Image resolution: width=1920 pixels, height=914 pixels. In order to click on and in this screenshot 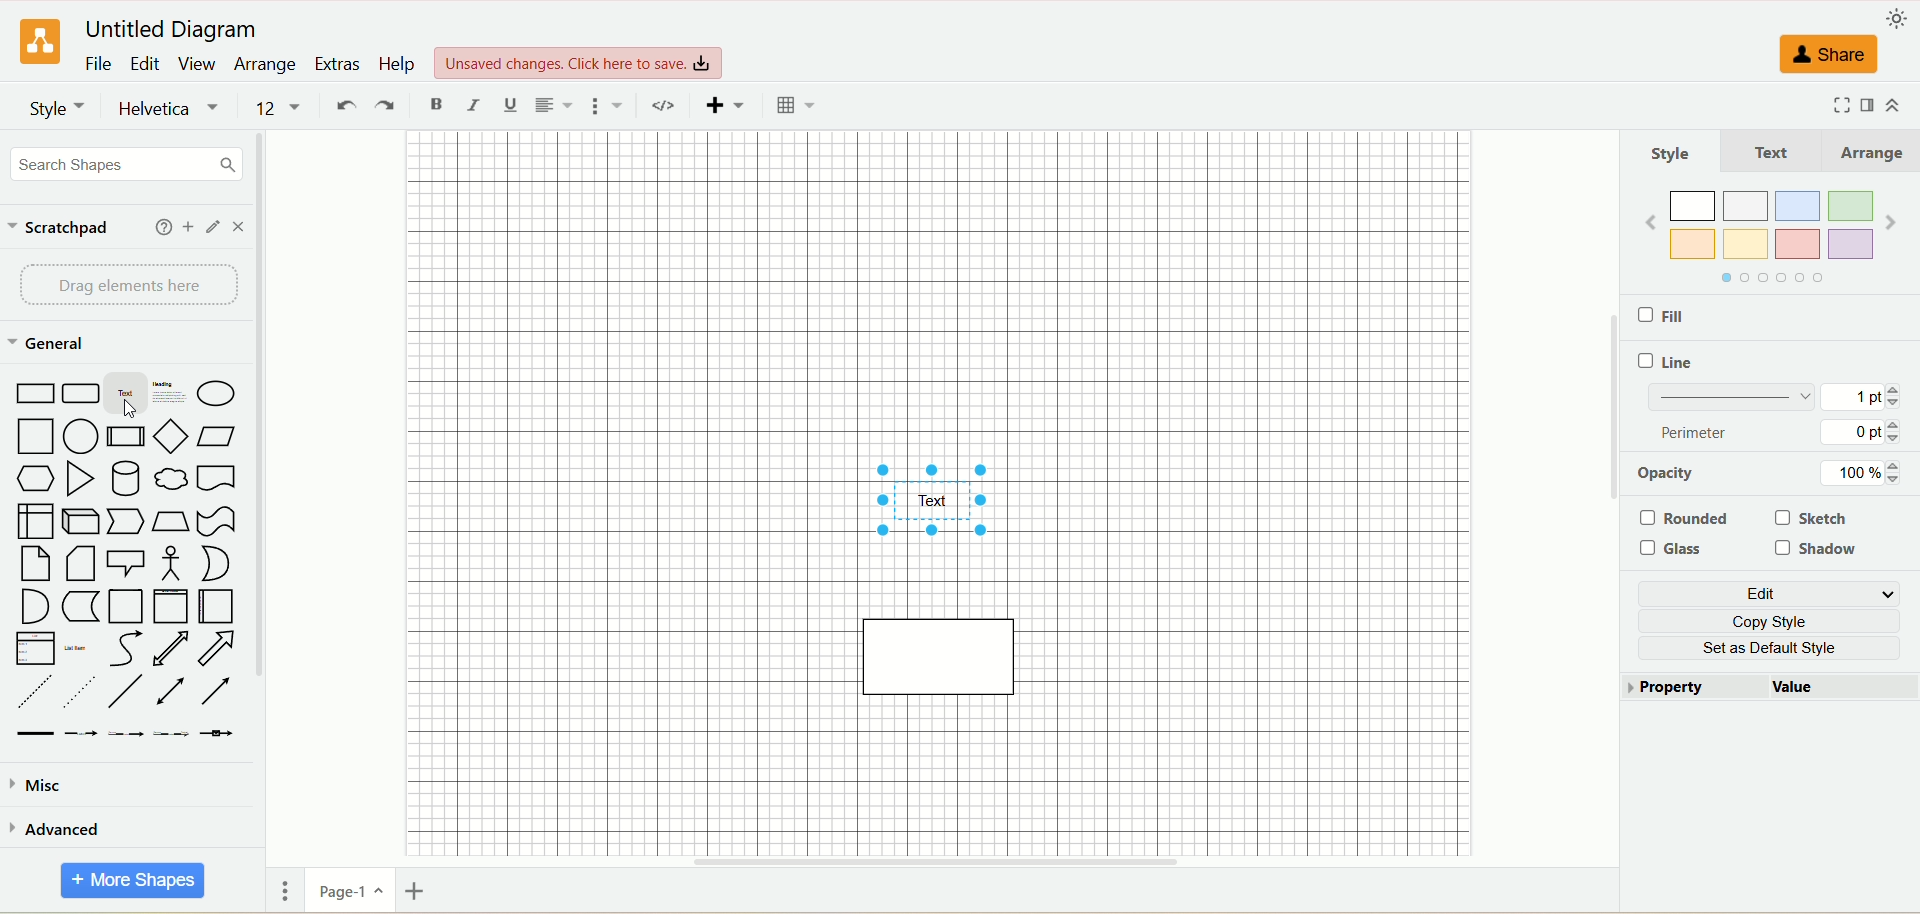, I will do `click(32, 607)`.